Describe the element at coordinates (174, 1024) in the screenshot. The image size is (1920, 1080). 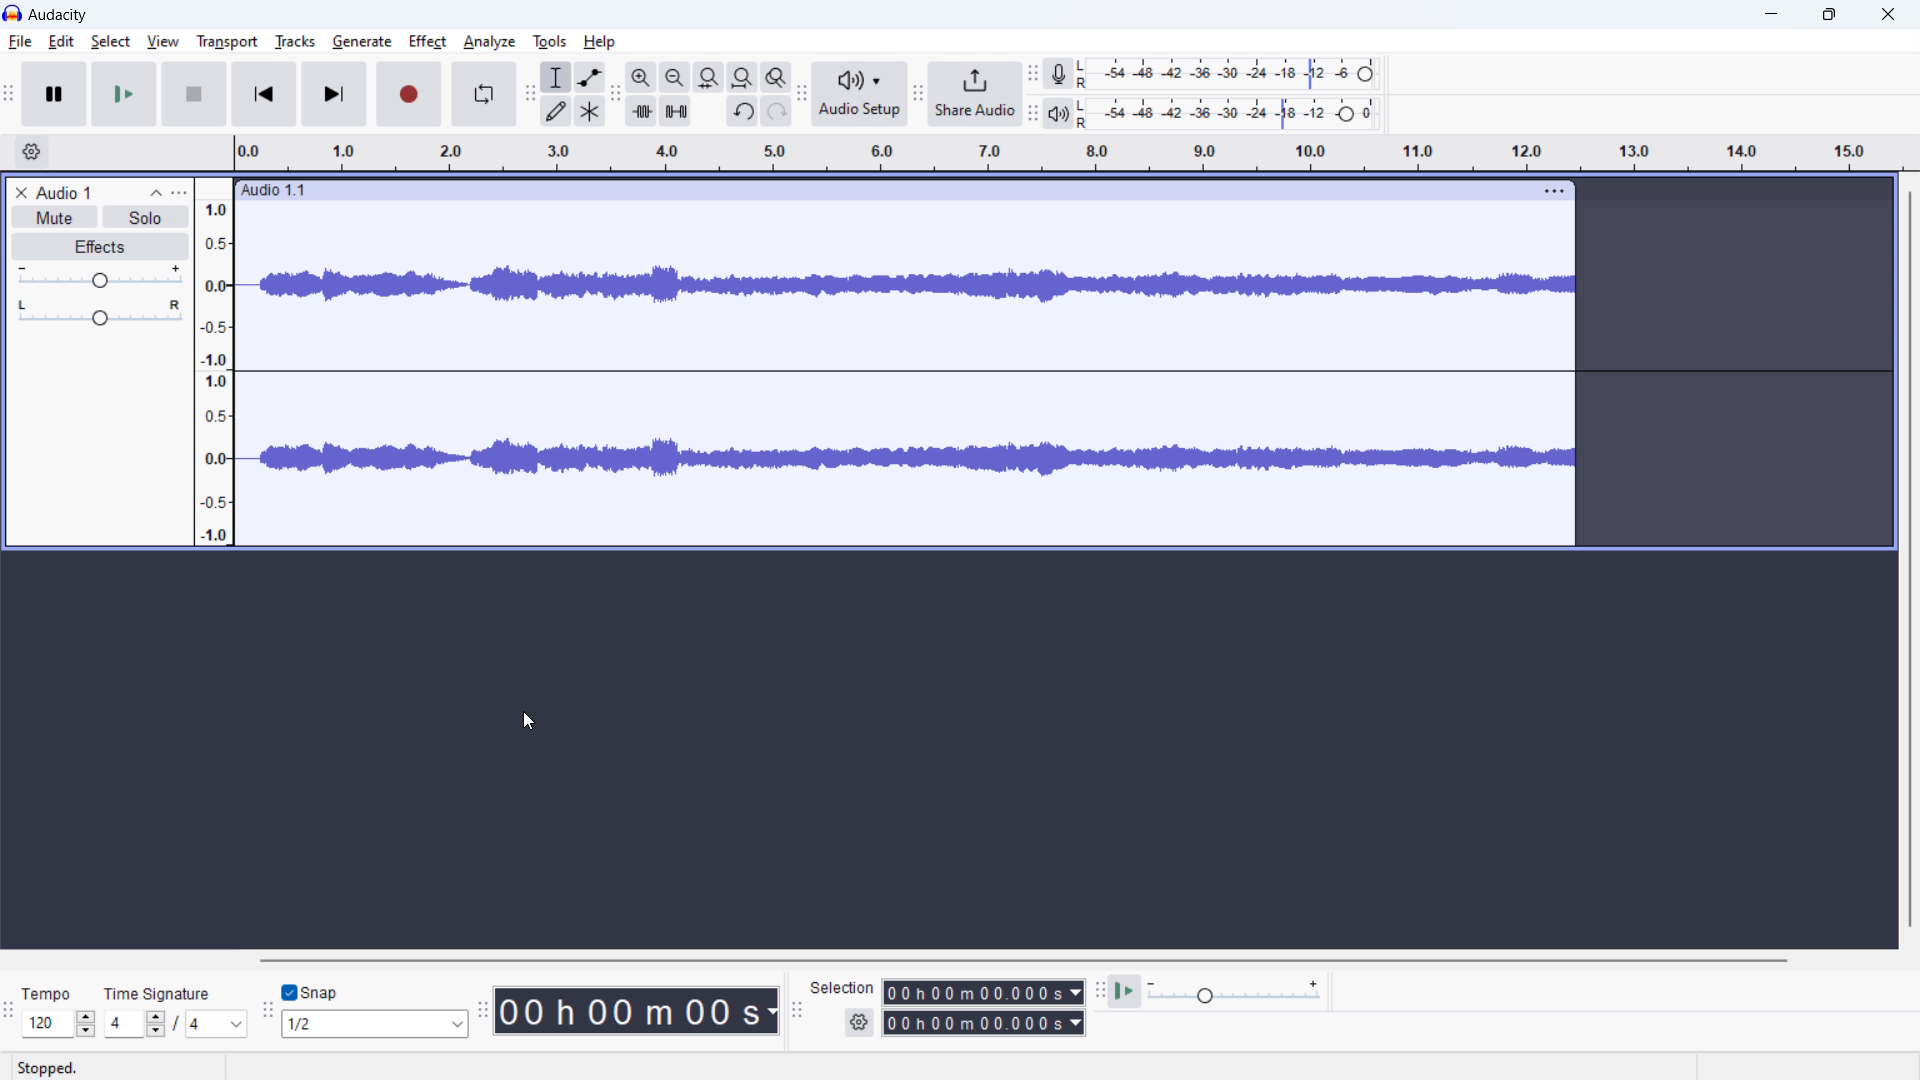
I see `time signature toolbar` at that location.